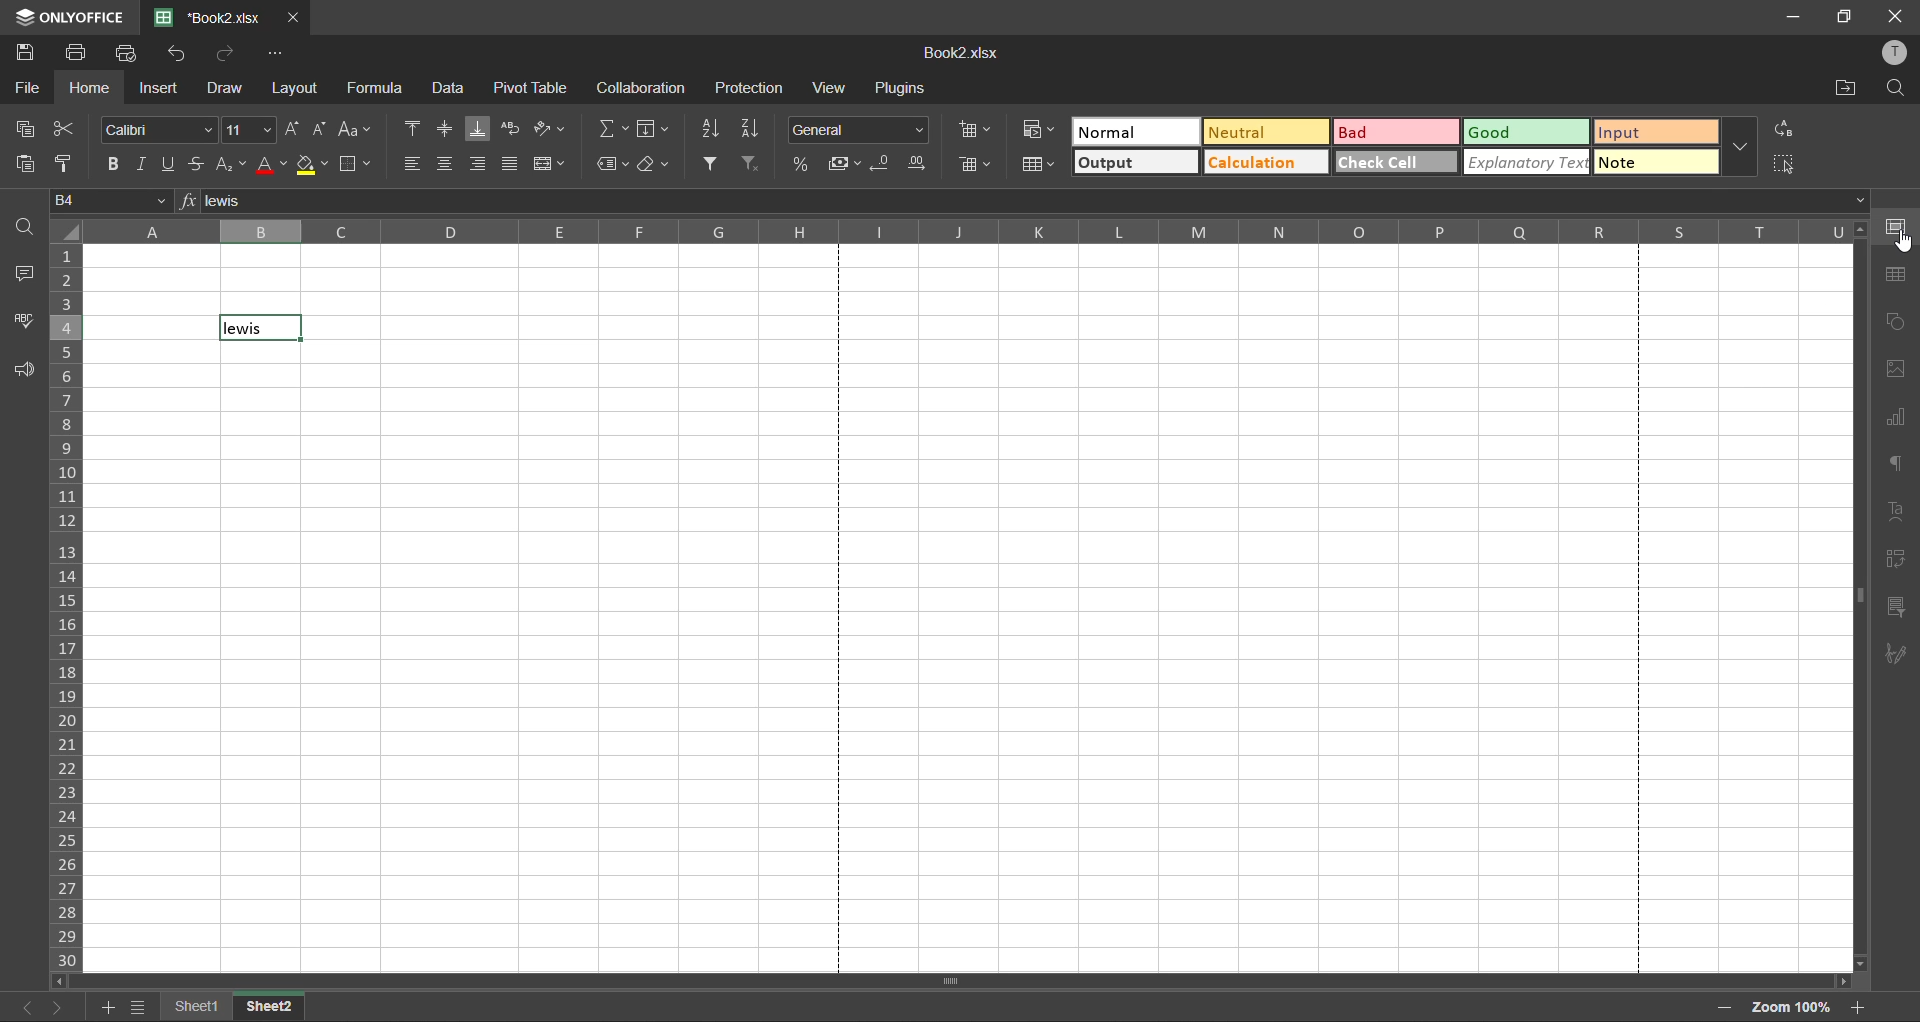 This screenshot has height=1022, width=1920. Describe the element at coordinates (315, 168) in the screenshot. I see `fill color` at that location.